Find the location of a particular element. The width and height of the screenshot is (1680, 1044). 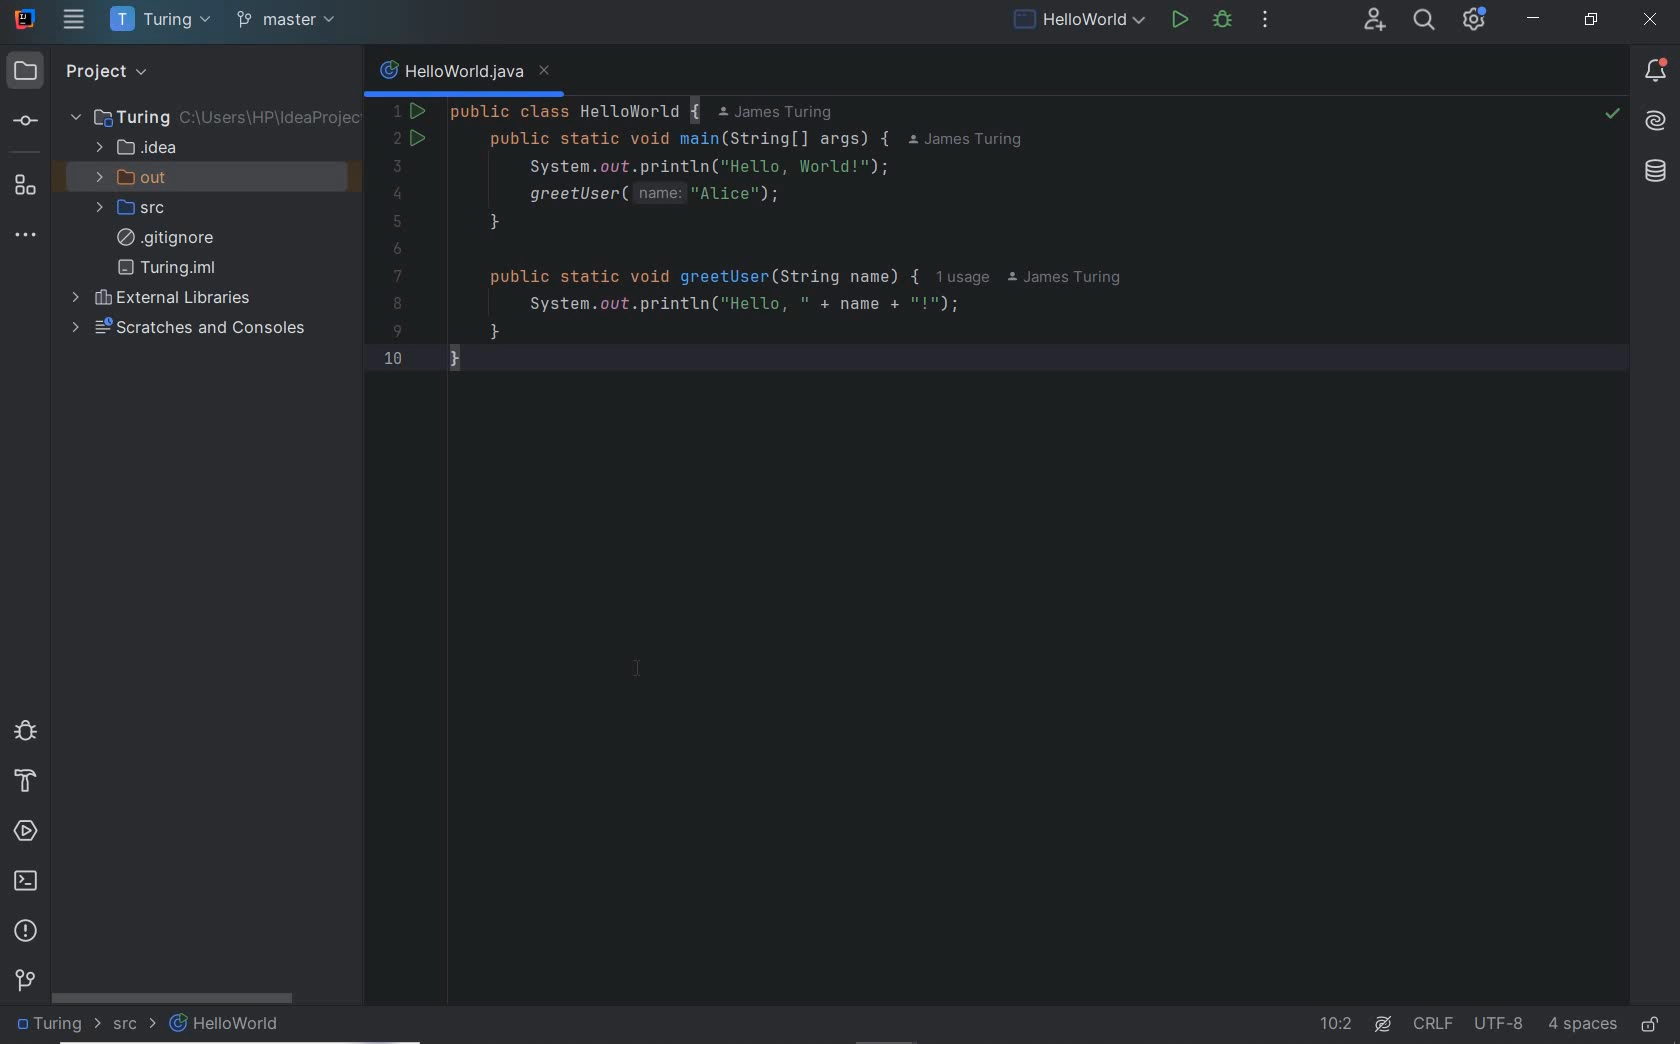

database is located at coordinates (1654, 173).